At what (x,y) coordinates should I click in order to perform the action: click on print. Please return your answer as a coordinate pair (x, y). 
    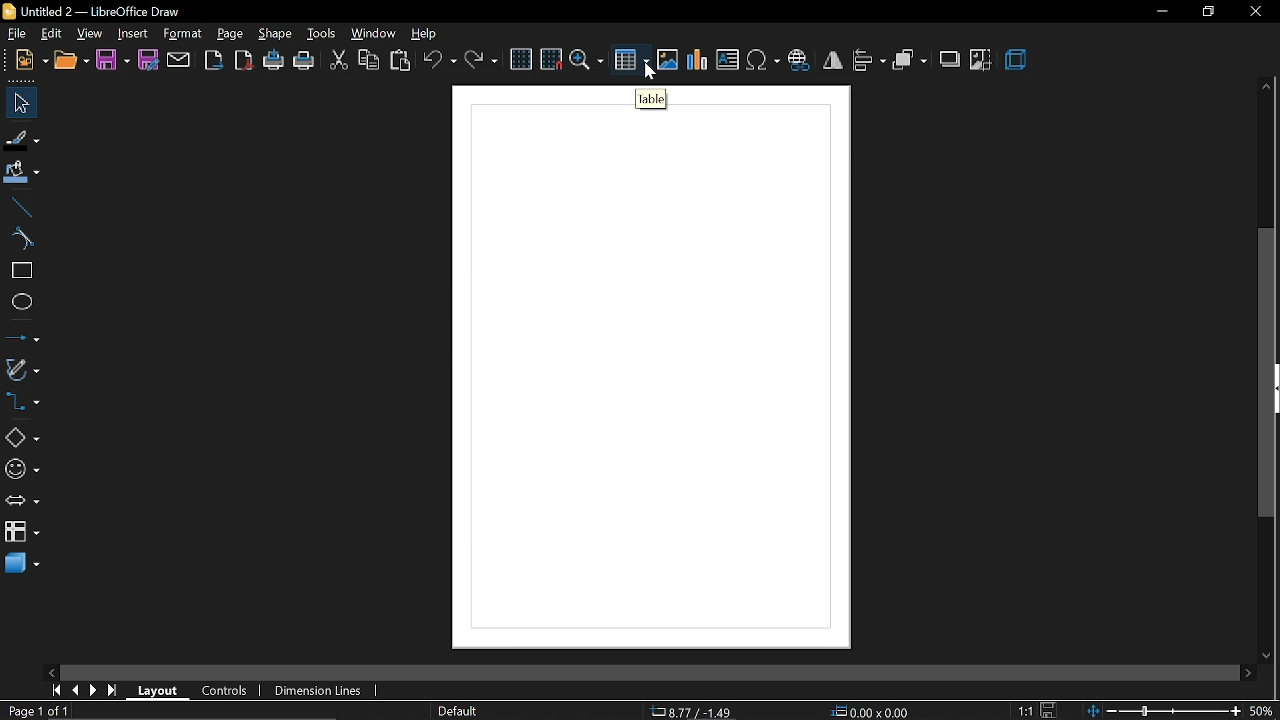
    Looking at the image, I should click on (305, 62).